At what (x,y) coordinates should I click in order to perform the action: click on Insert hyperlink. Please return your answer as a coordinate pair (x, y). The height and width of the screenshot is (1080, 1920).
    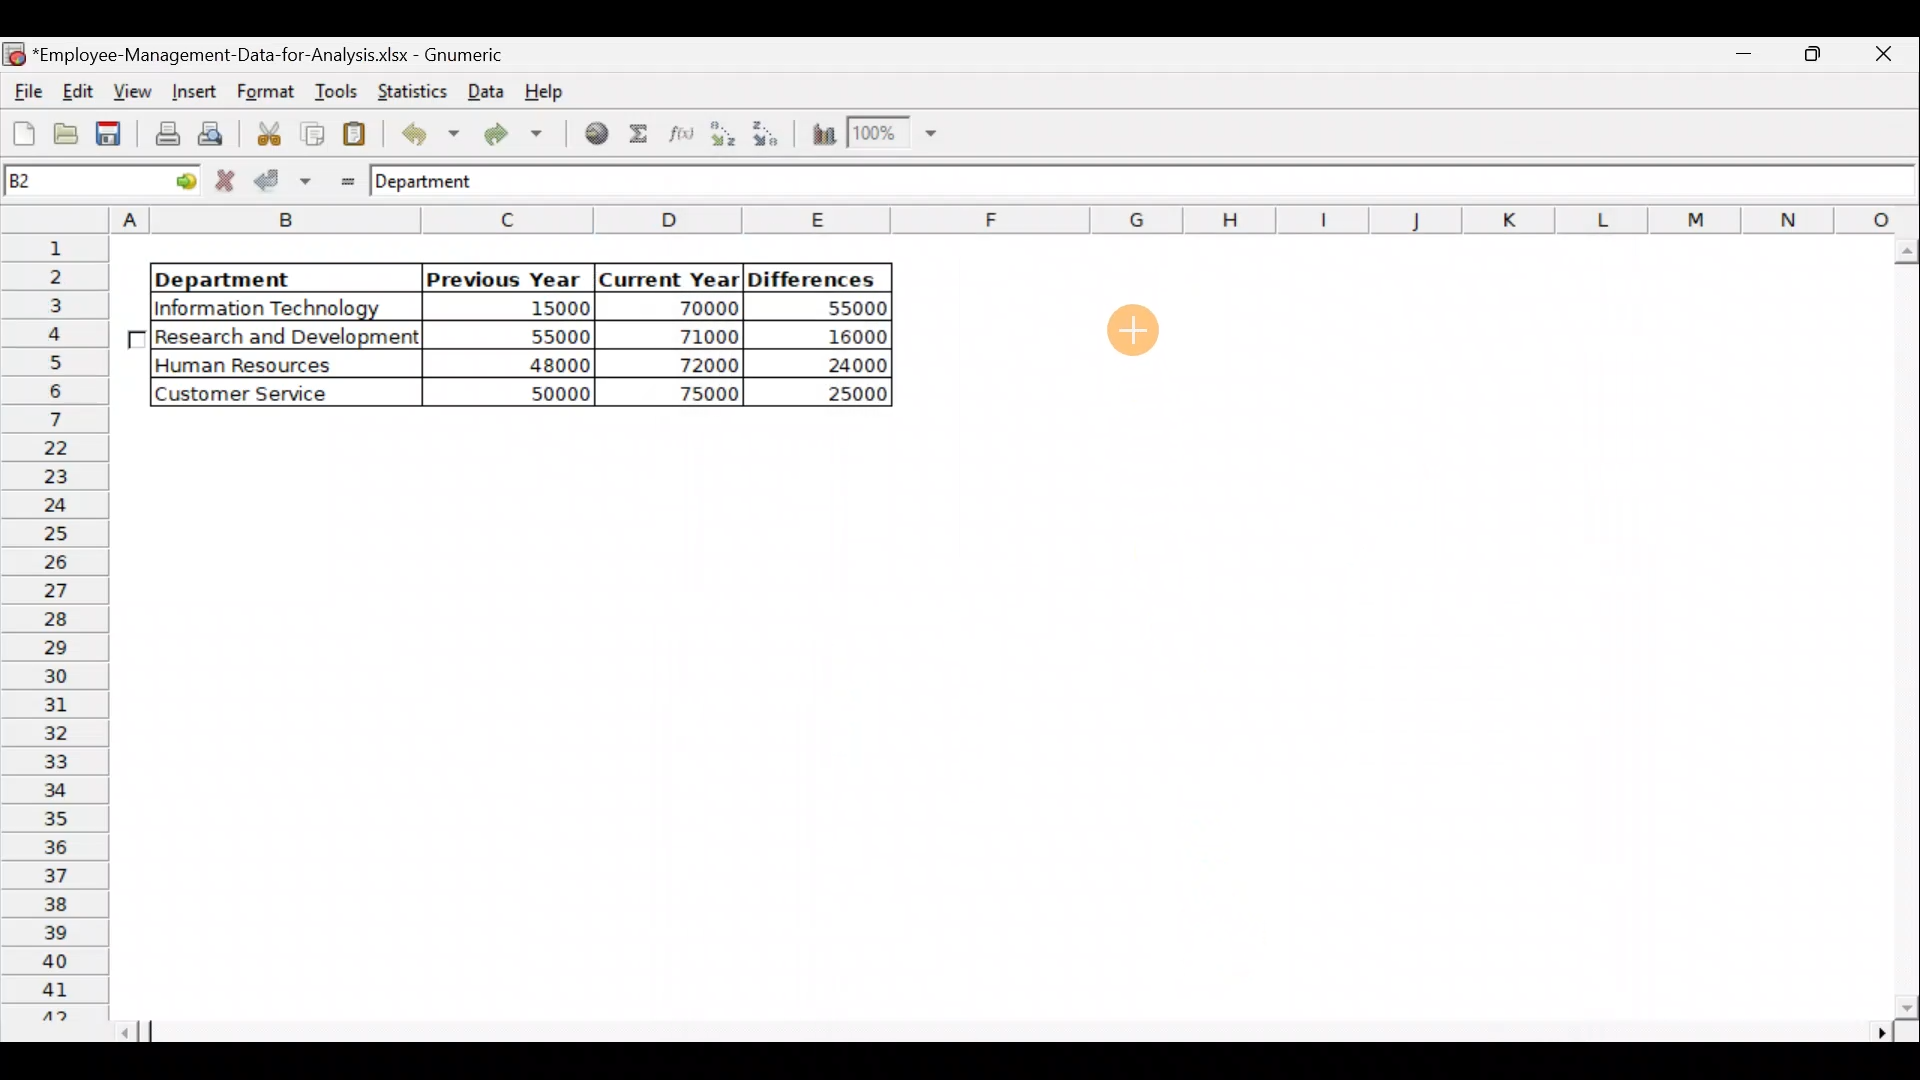
    Looking at the image, I should click on (598, 134).